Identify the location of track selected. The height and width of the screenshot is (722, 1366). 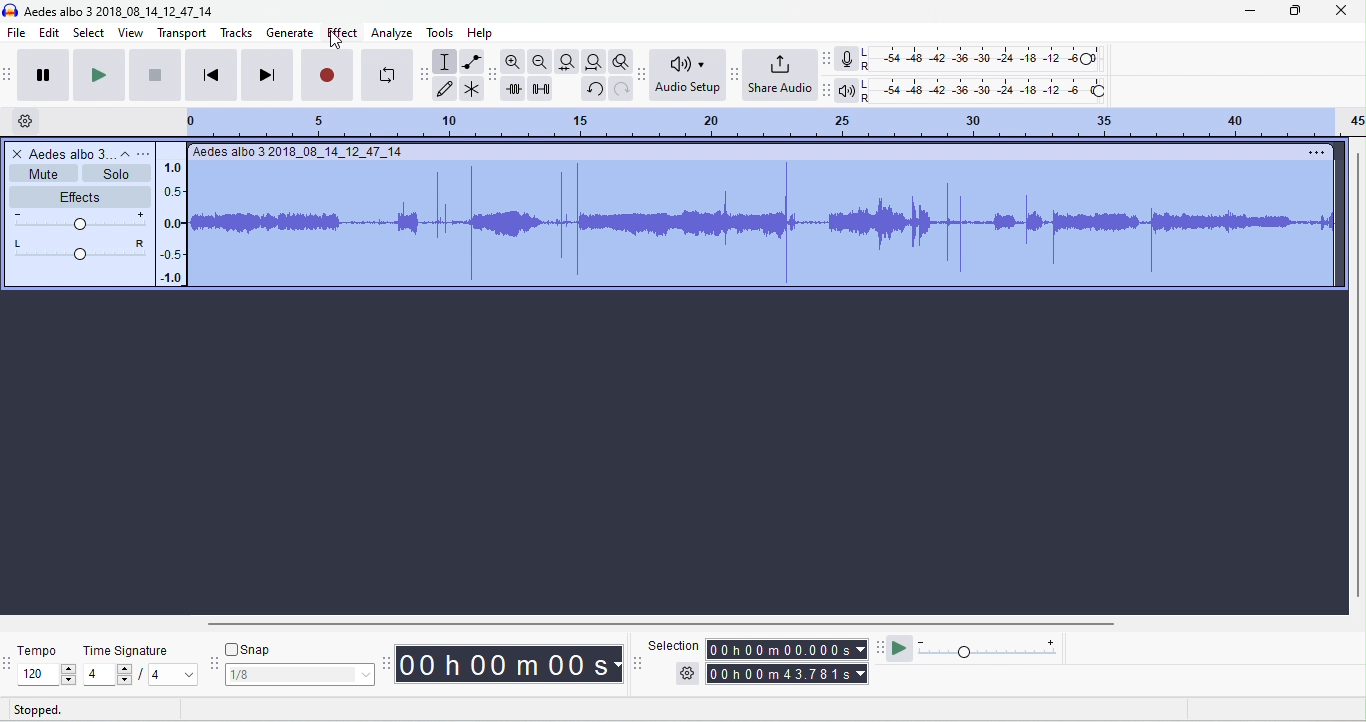
(675, 214).